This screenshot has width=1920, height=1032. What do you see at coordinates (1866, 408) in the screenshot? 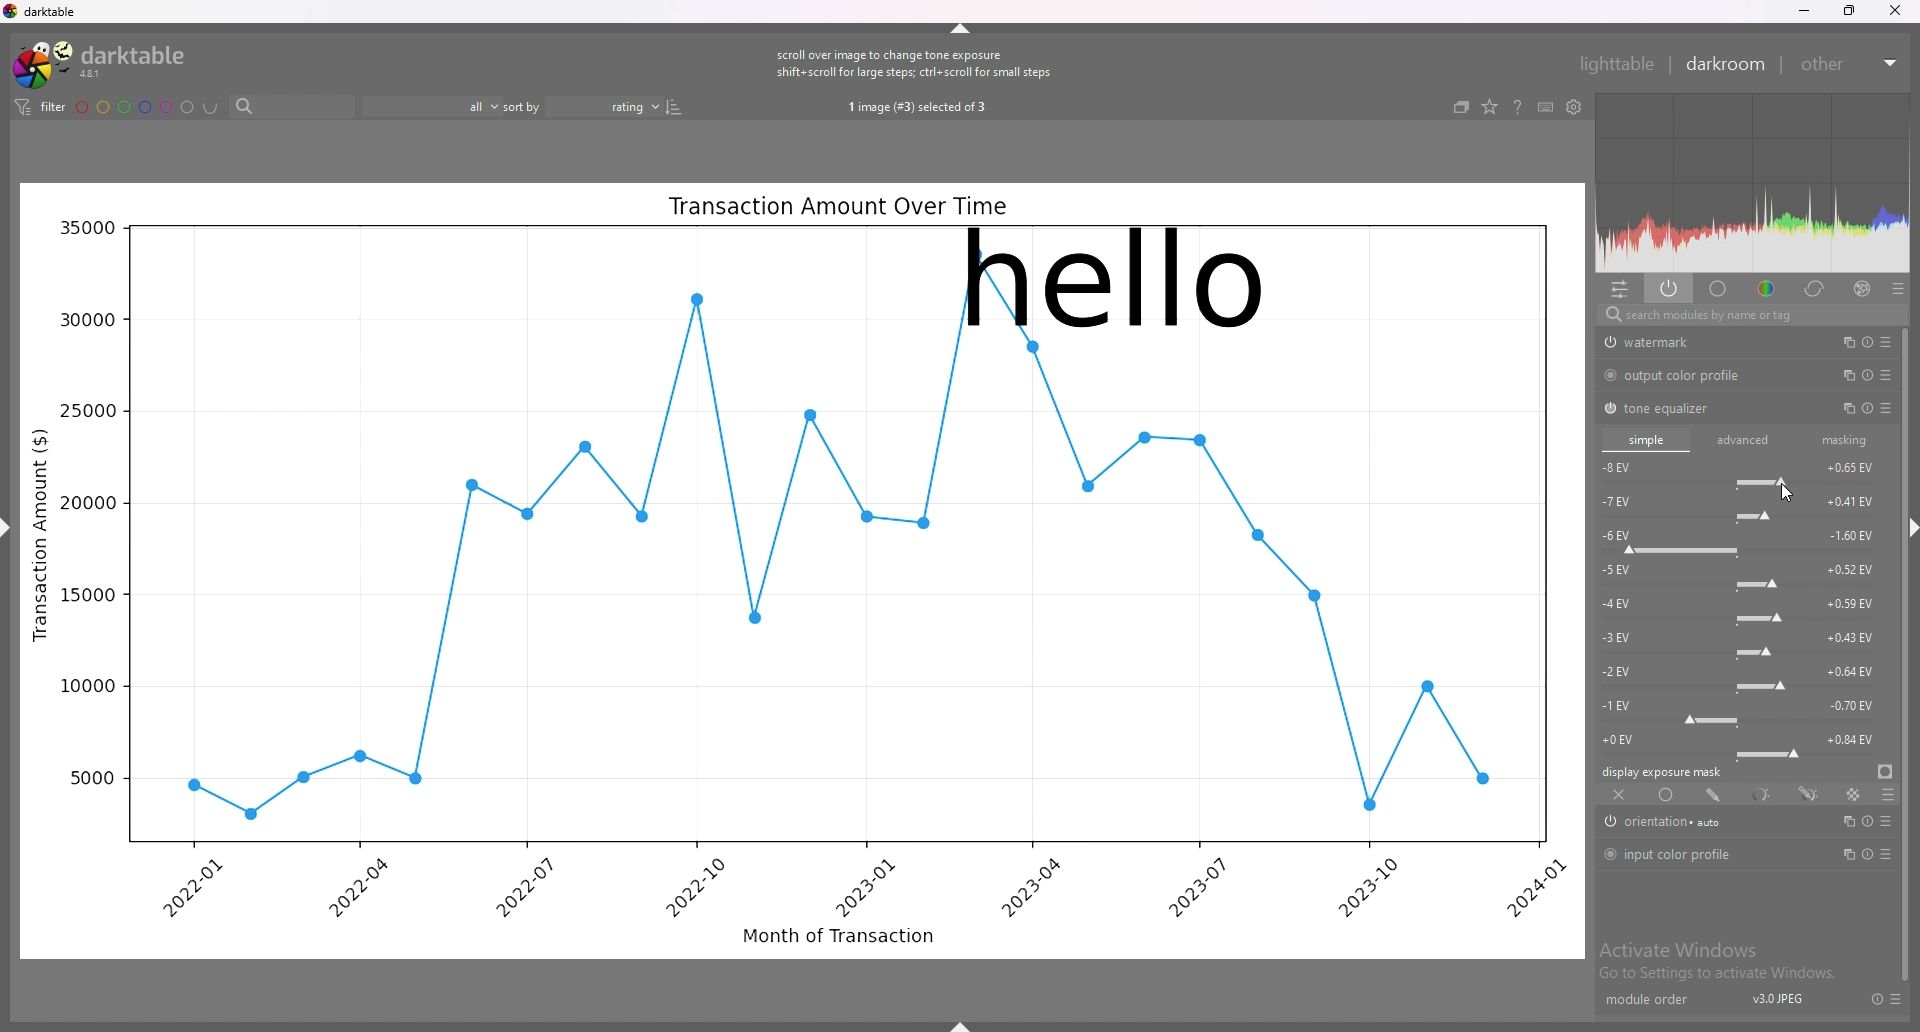
I see `multiple instance actions, reset and presets` at bounding box center [1866, 408].